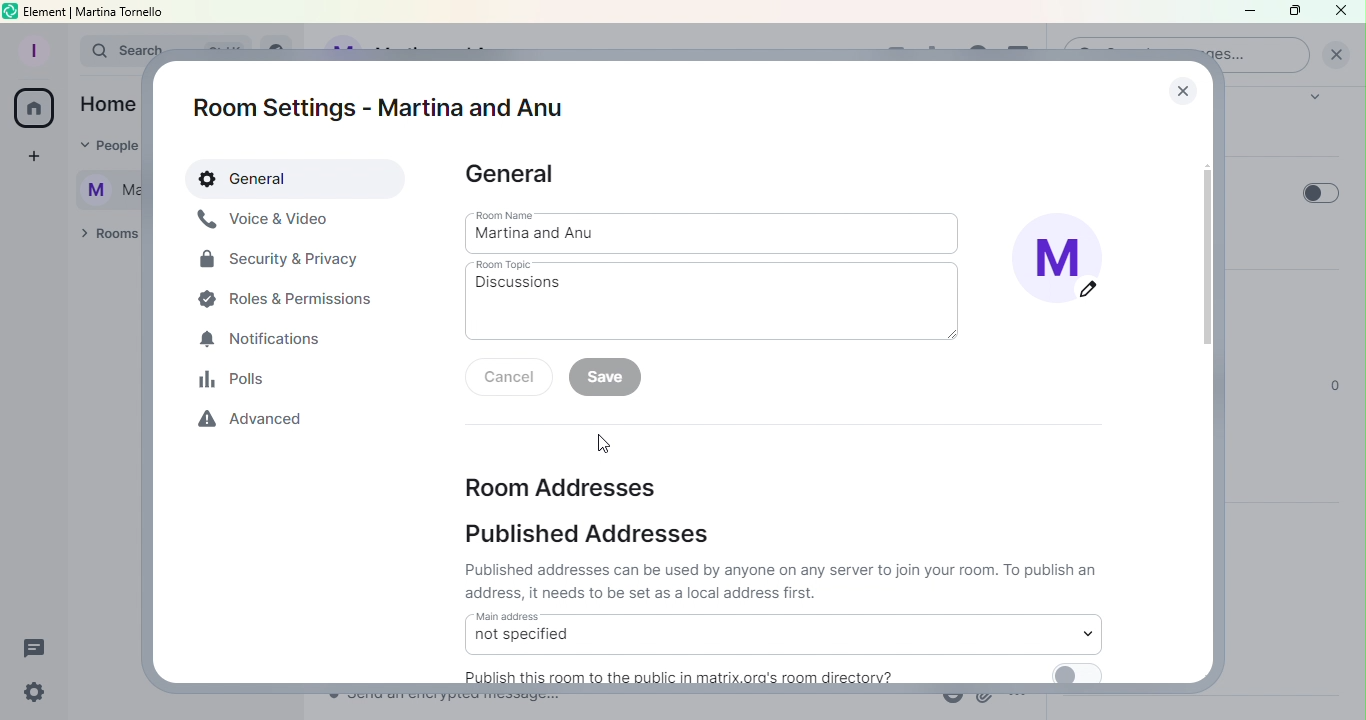  I want to click on published addresses can be used by anyone on any server to join your room. To publish an adress, it needs to be set as local address first, so click(784, 581).